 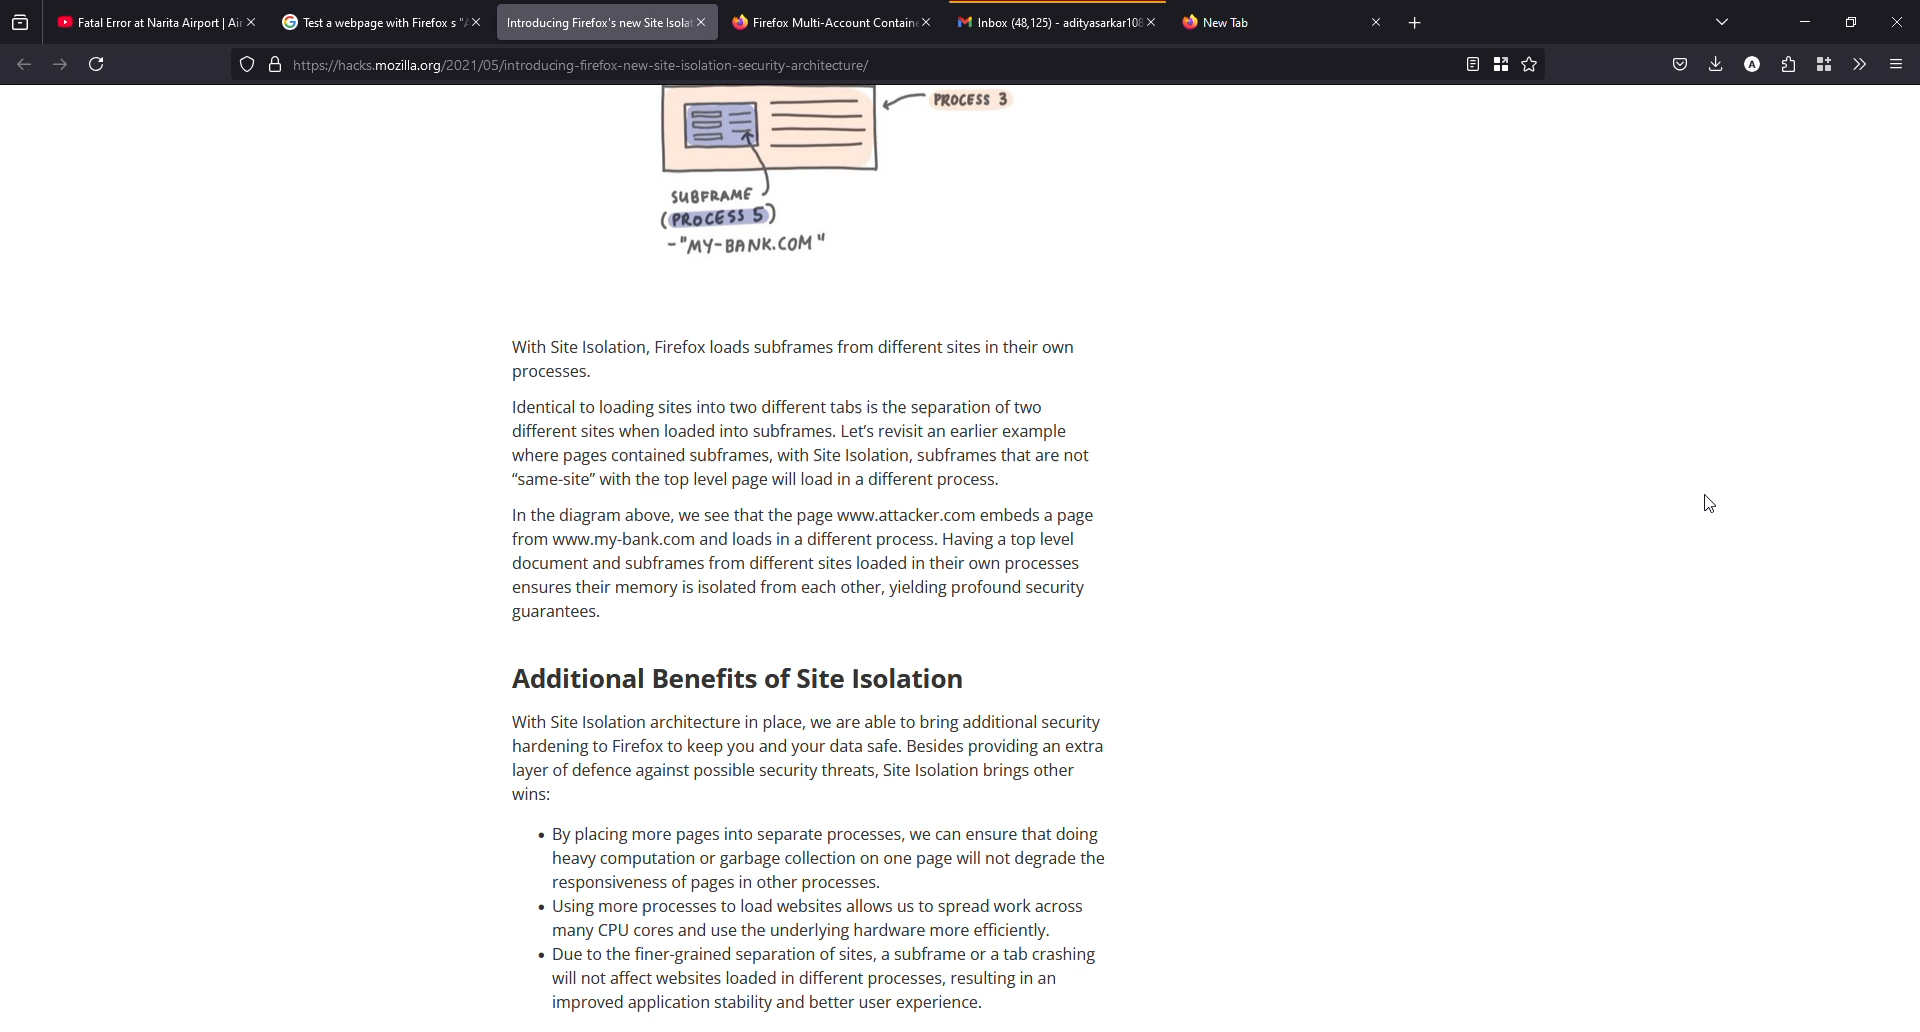 I want to click on tracking, so click(x=247, y=64).